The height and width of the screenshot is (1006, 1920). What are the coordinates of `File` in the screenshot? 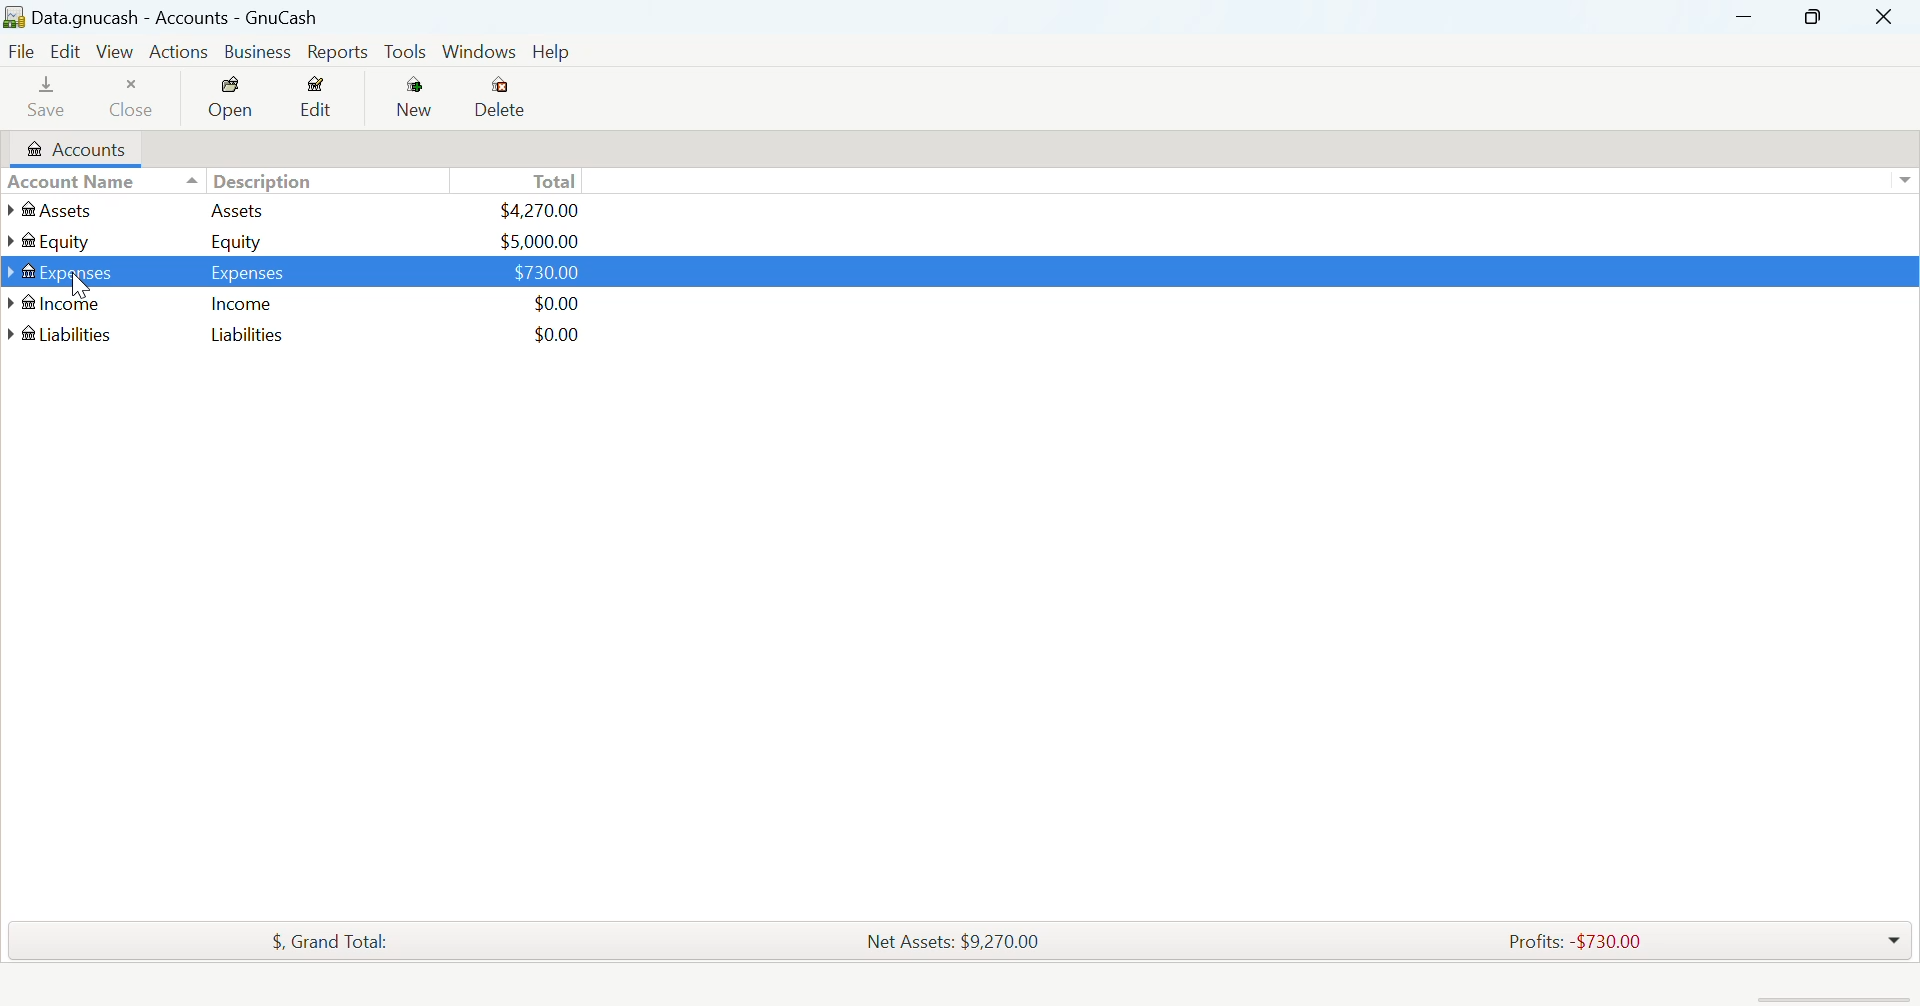 It's located at (23, 50).